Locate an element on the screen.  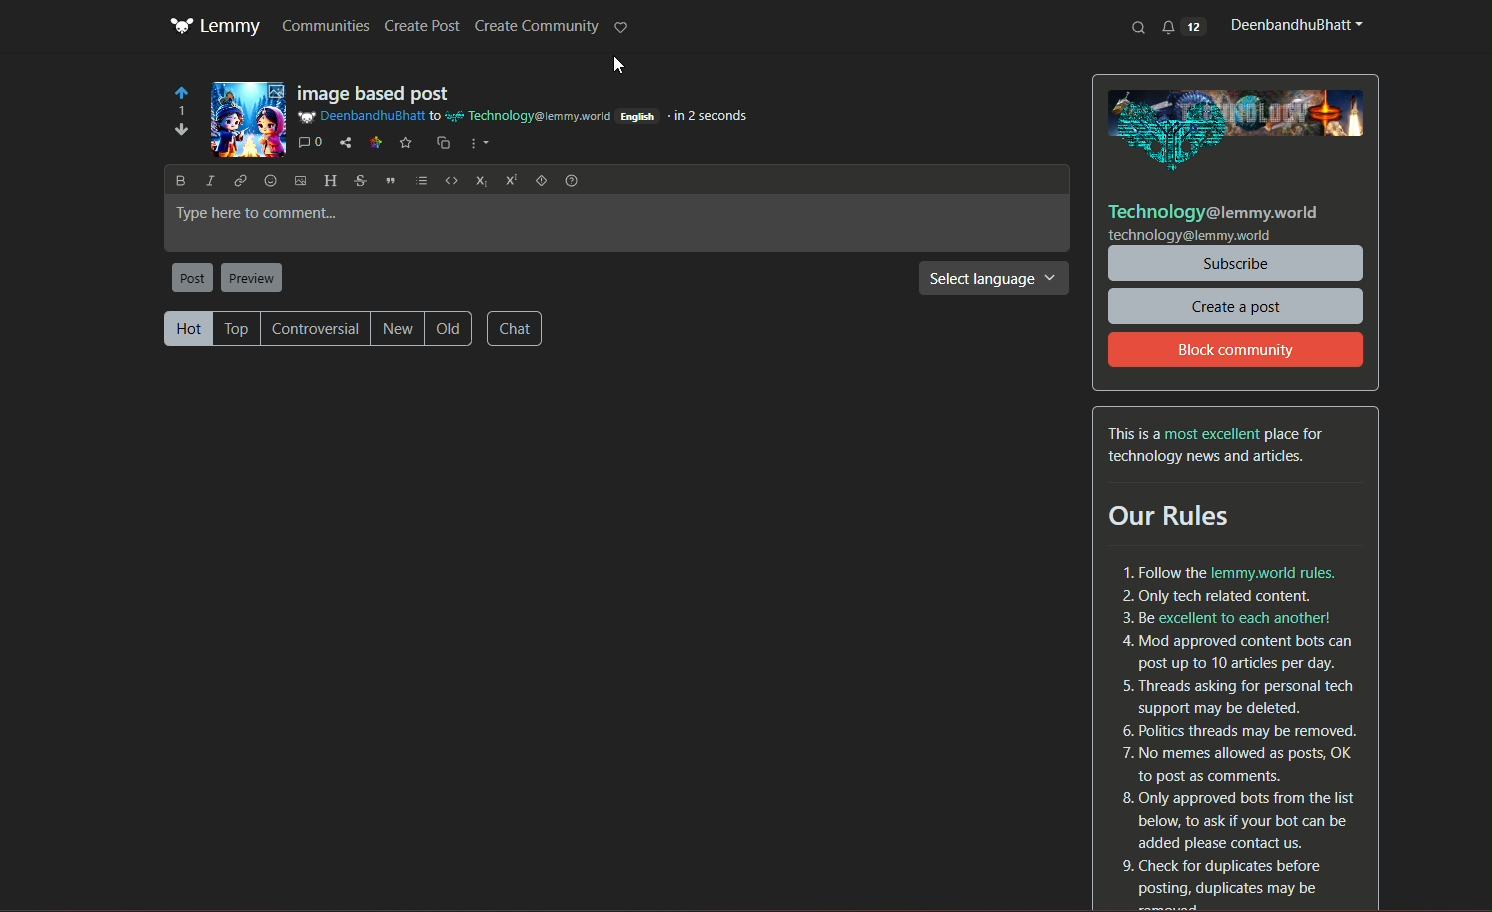
Quote is located at coordinates (387, 178).